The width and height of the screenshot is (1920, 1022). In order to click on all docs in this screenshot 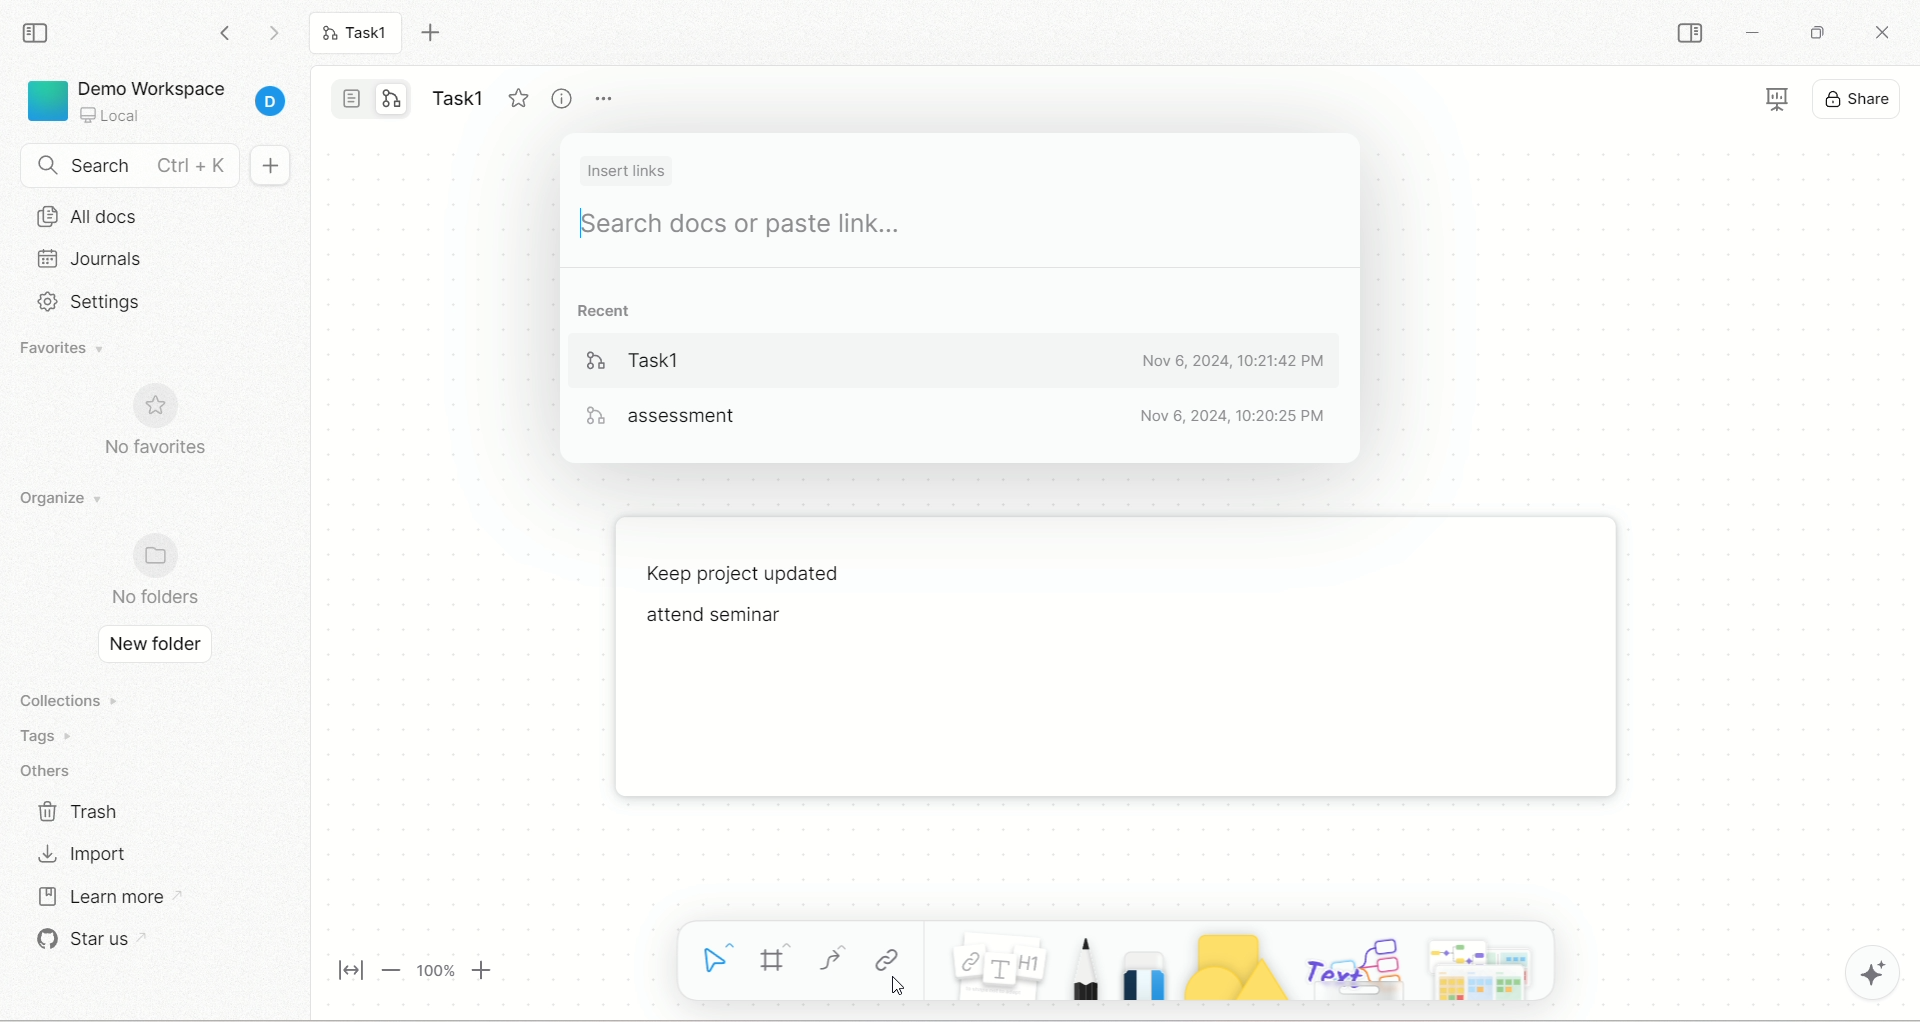, I will do `click(152, 218)`.